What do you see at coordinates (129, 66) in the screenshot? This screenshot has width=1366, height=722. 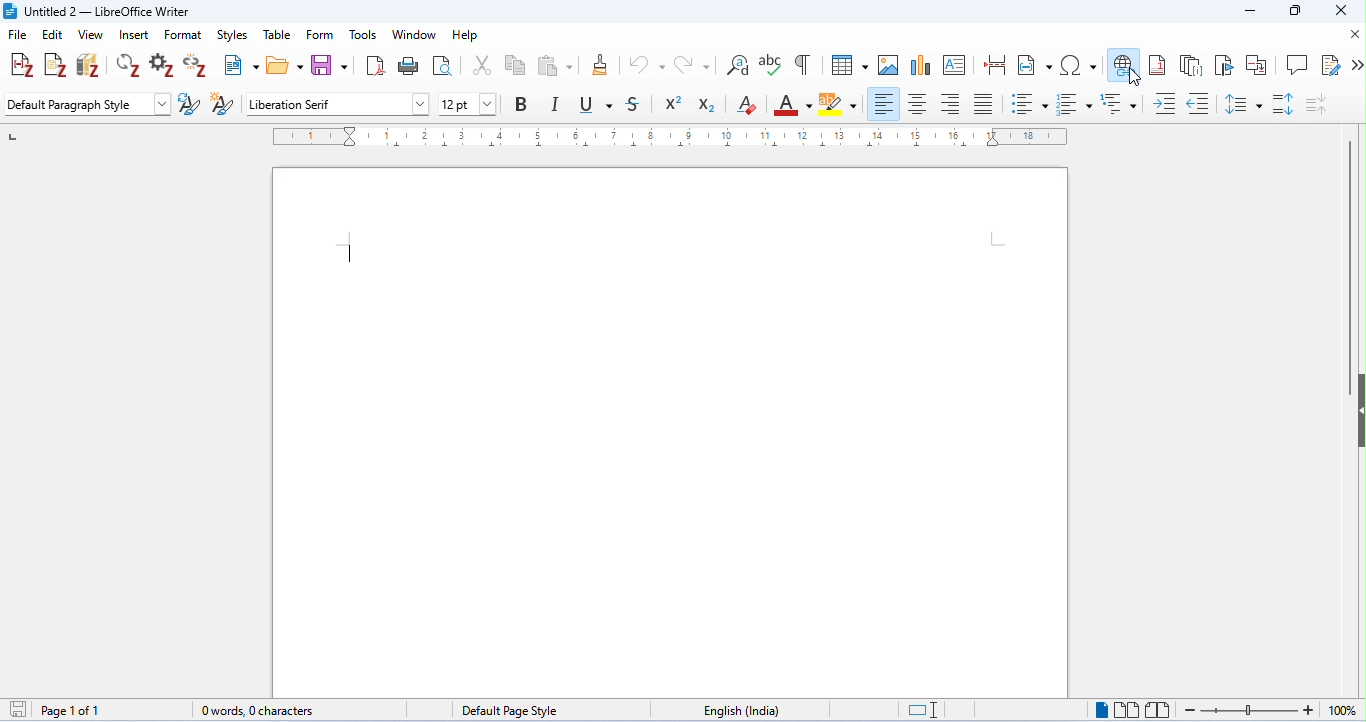 I see `refresh` at bounding box center [129, 66].